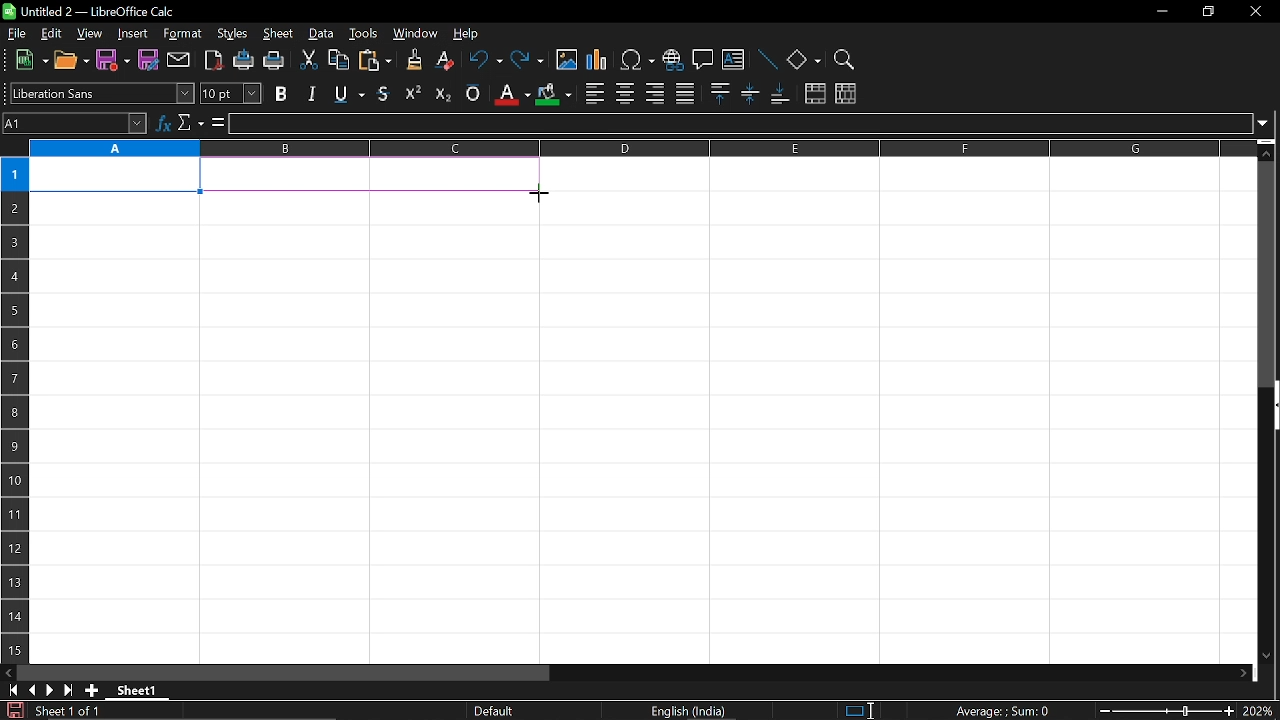  I want to click on sheet, so click(278, 34).